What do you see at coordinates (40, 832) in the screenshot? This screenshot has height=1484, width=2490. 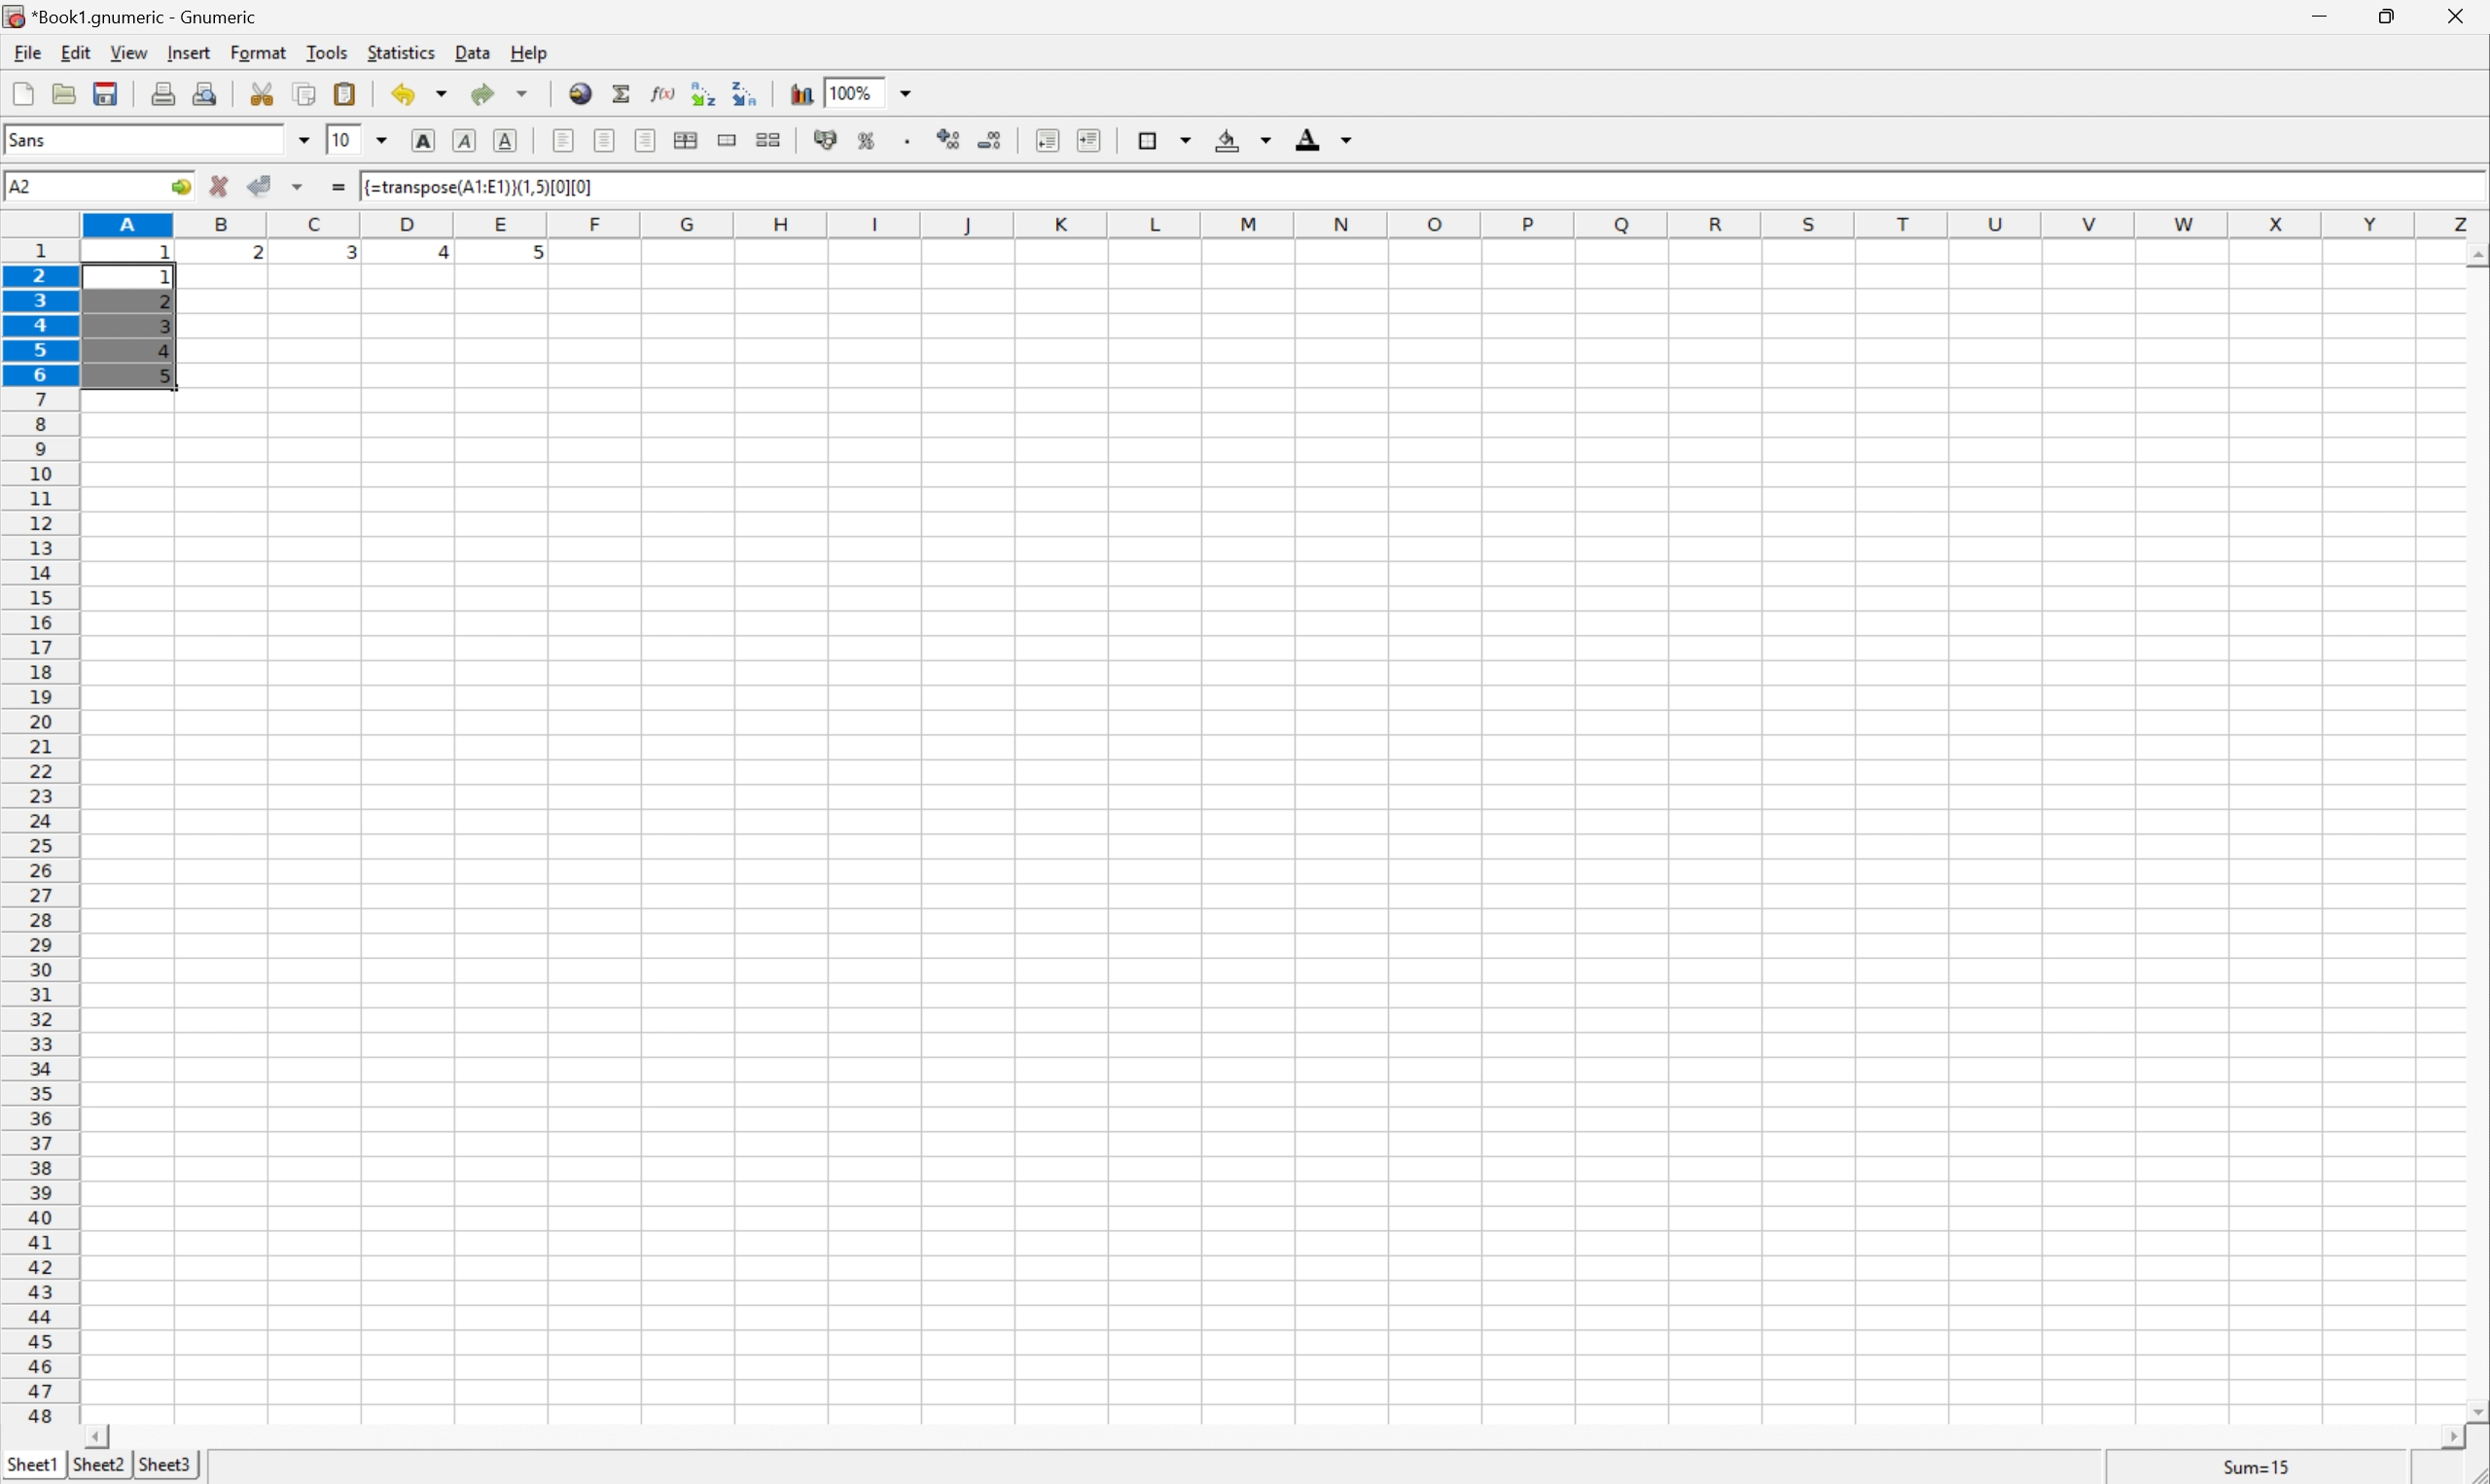 I see `row numbers` at bounding box center [40, 832].